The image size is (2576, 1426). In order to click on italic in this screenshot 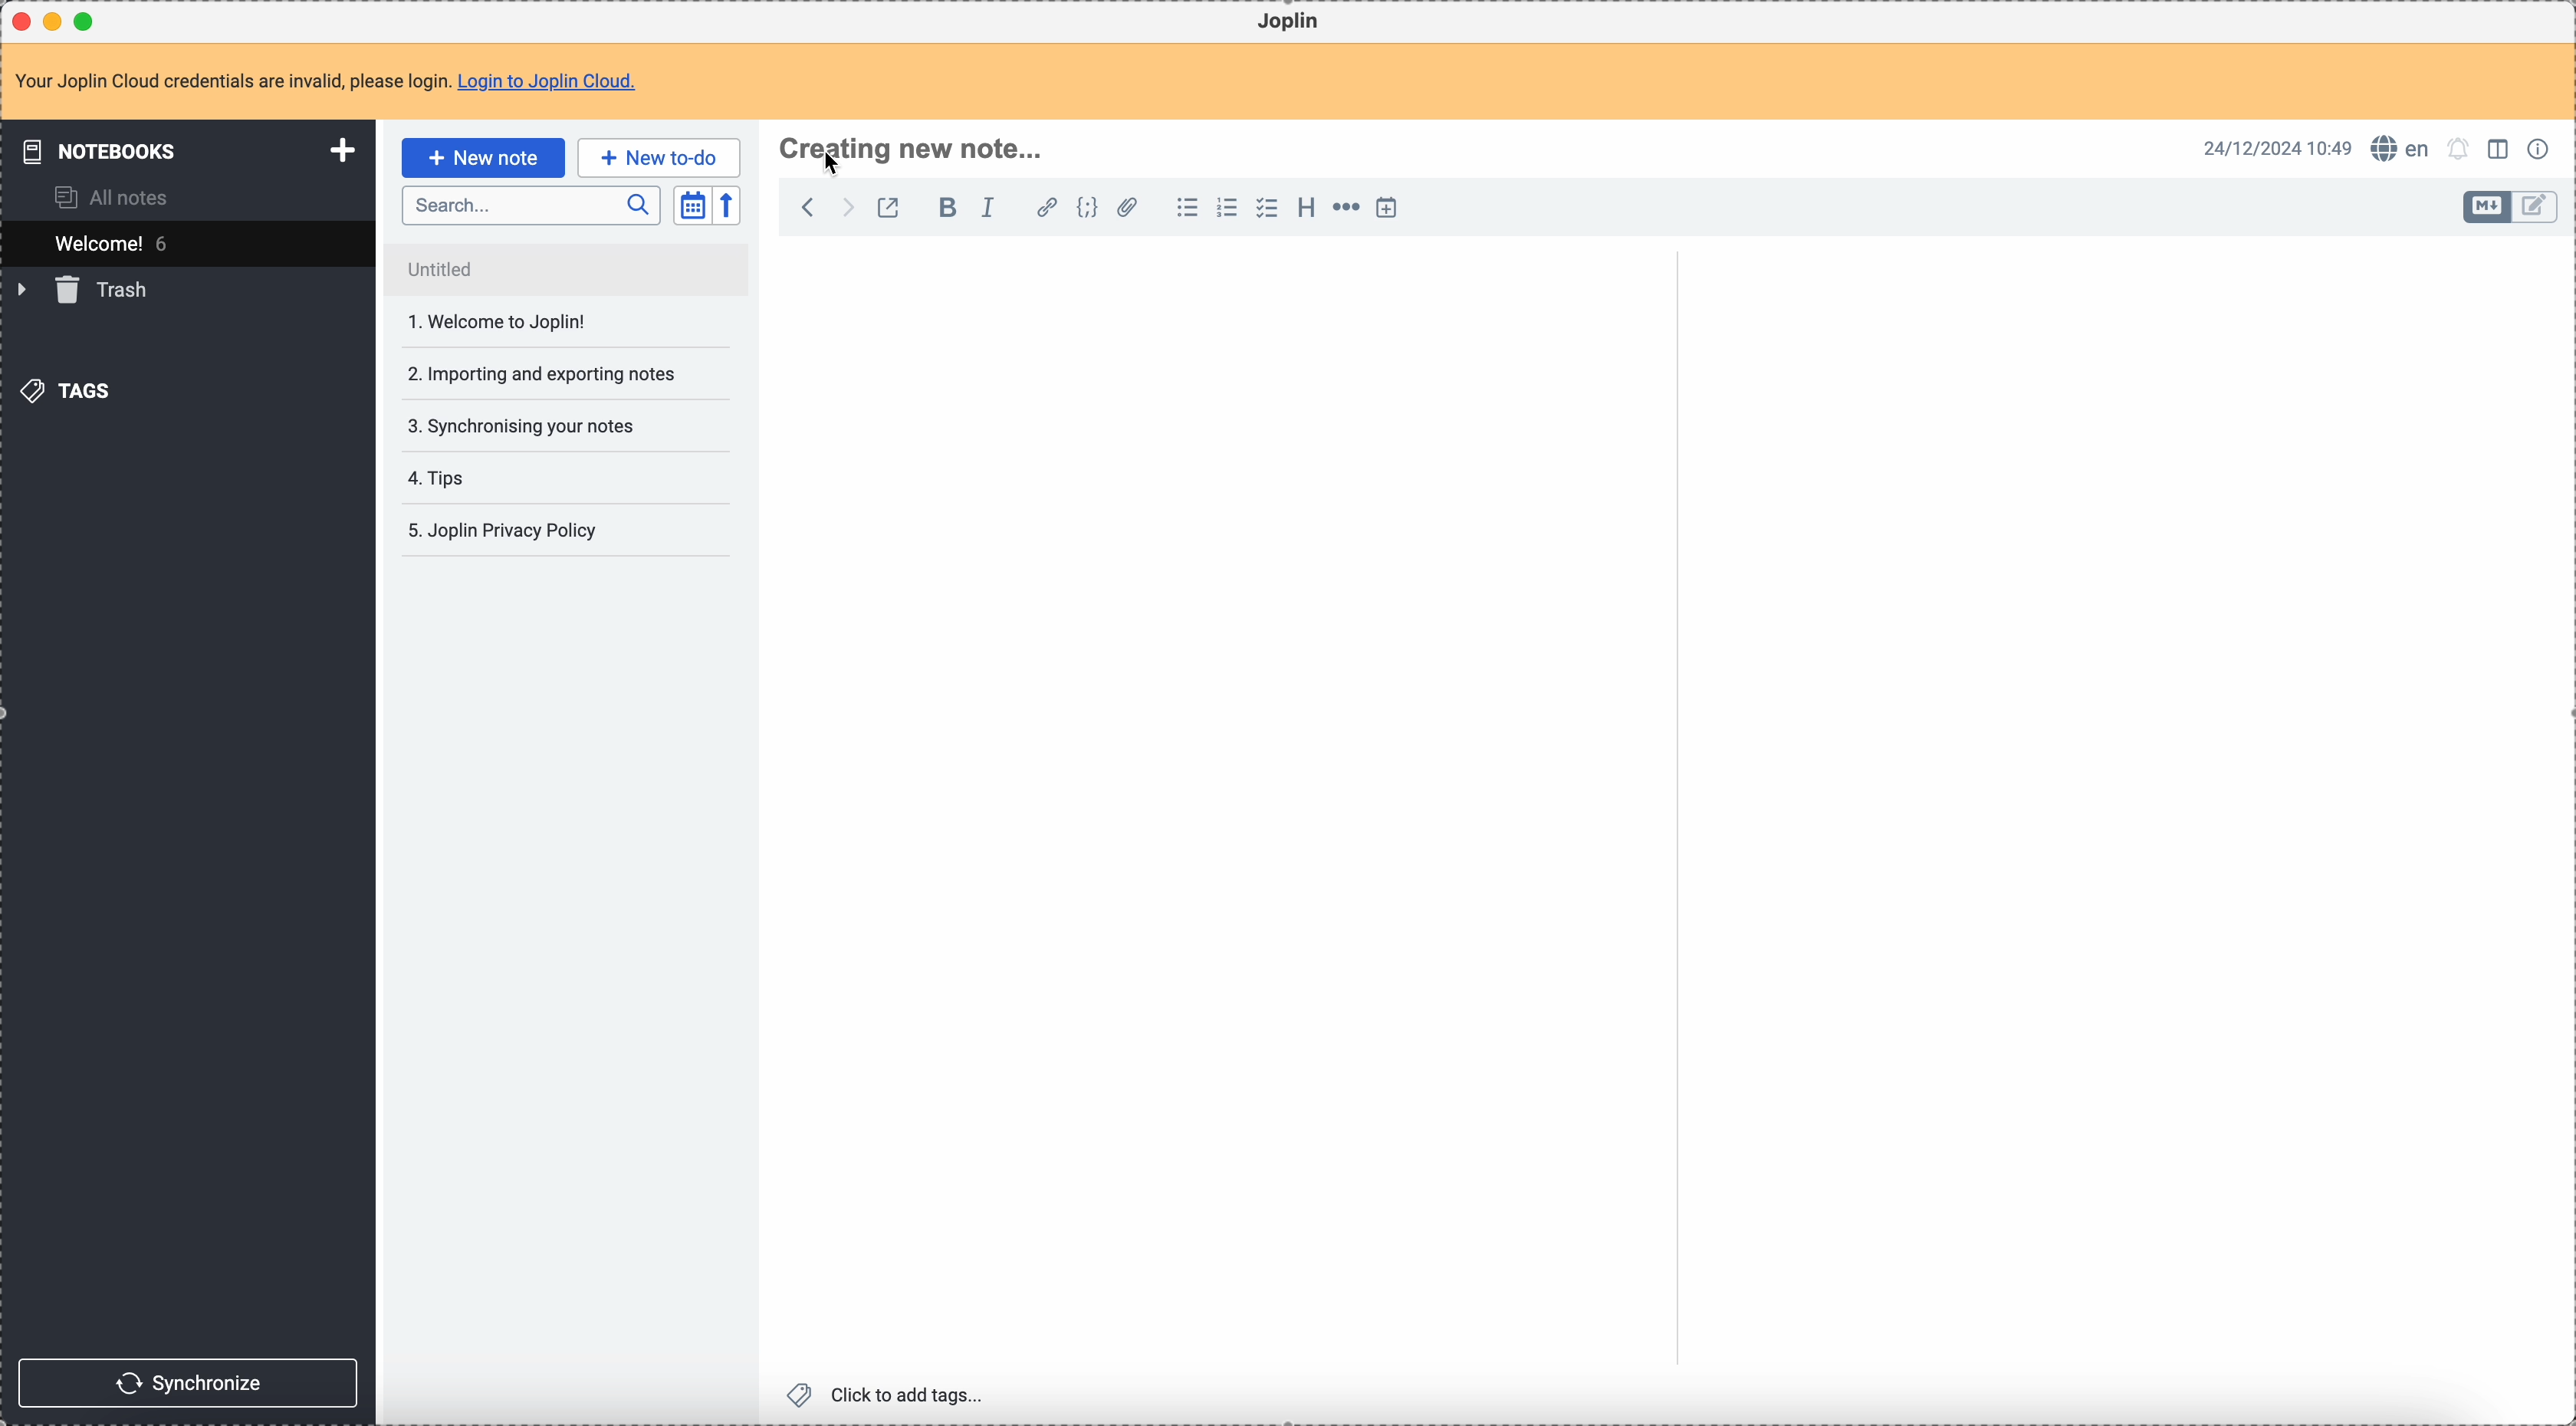, I will do `click(990, 209)`.